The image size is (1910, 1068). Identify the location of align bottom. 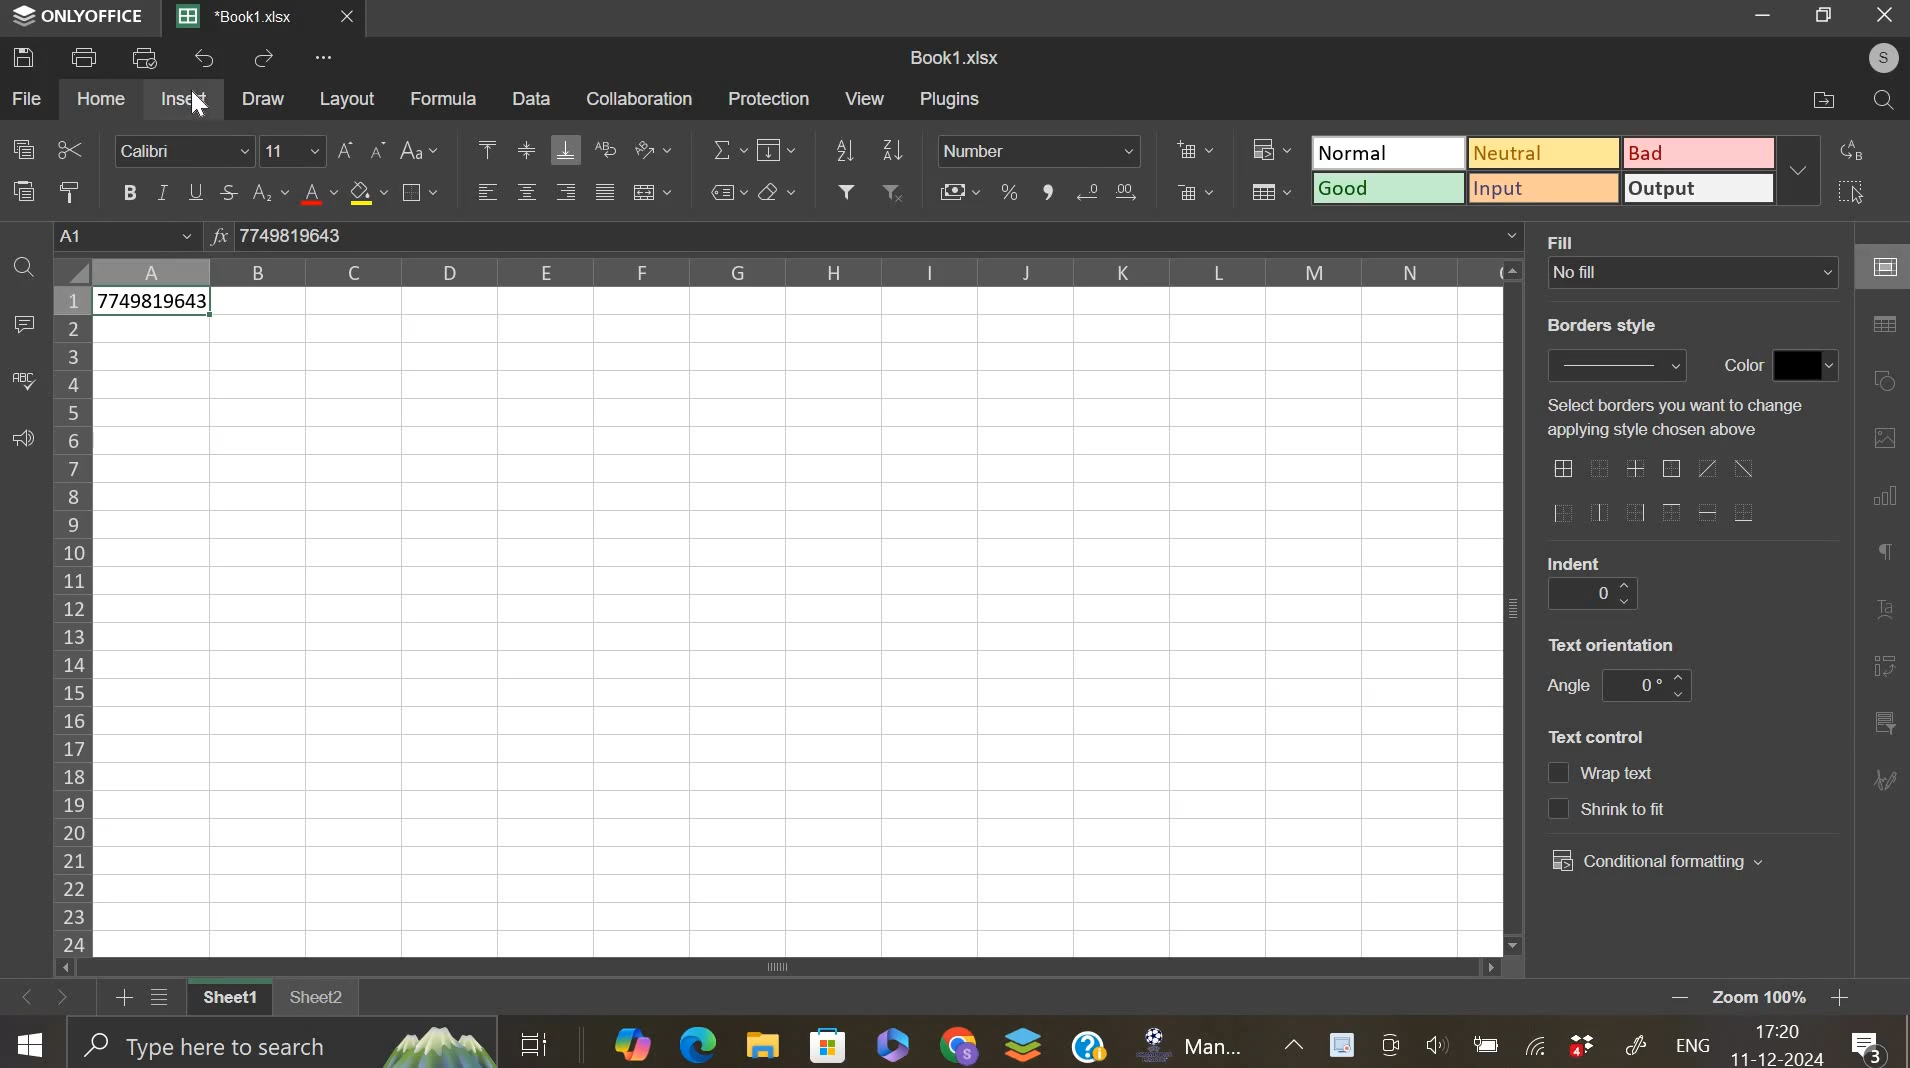
(565, 151).